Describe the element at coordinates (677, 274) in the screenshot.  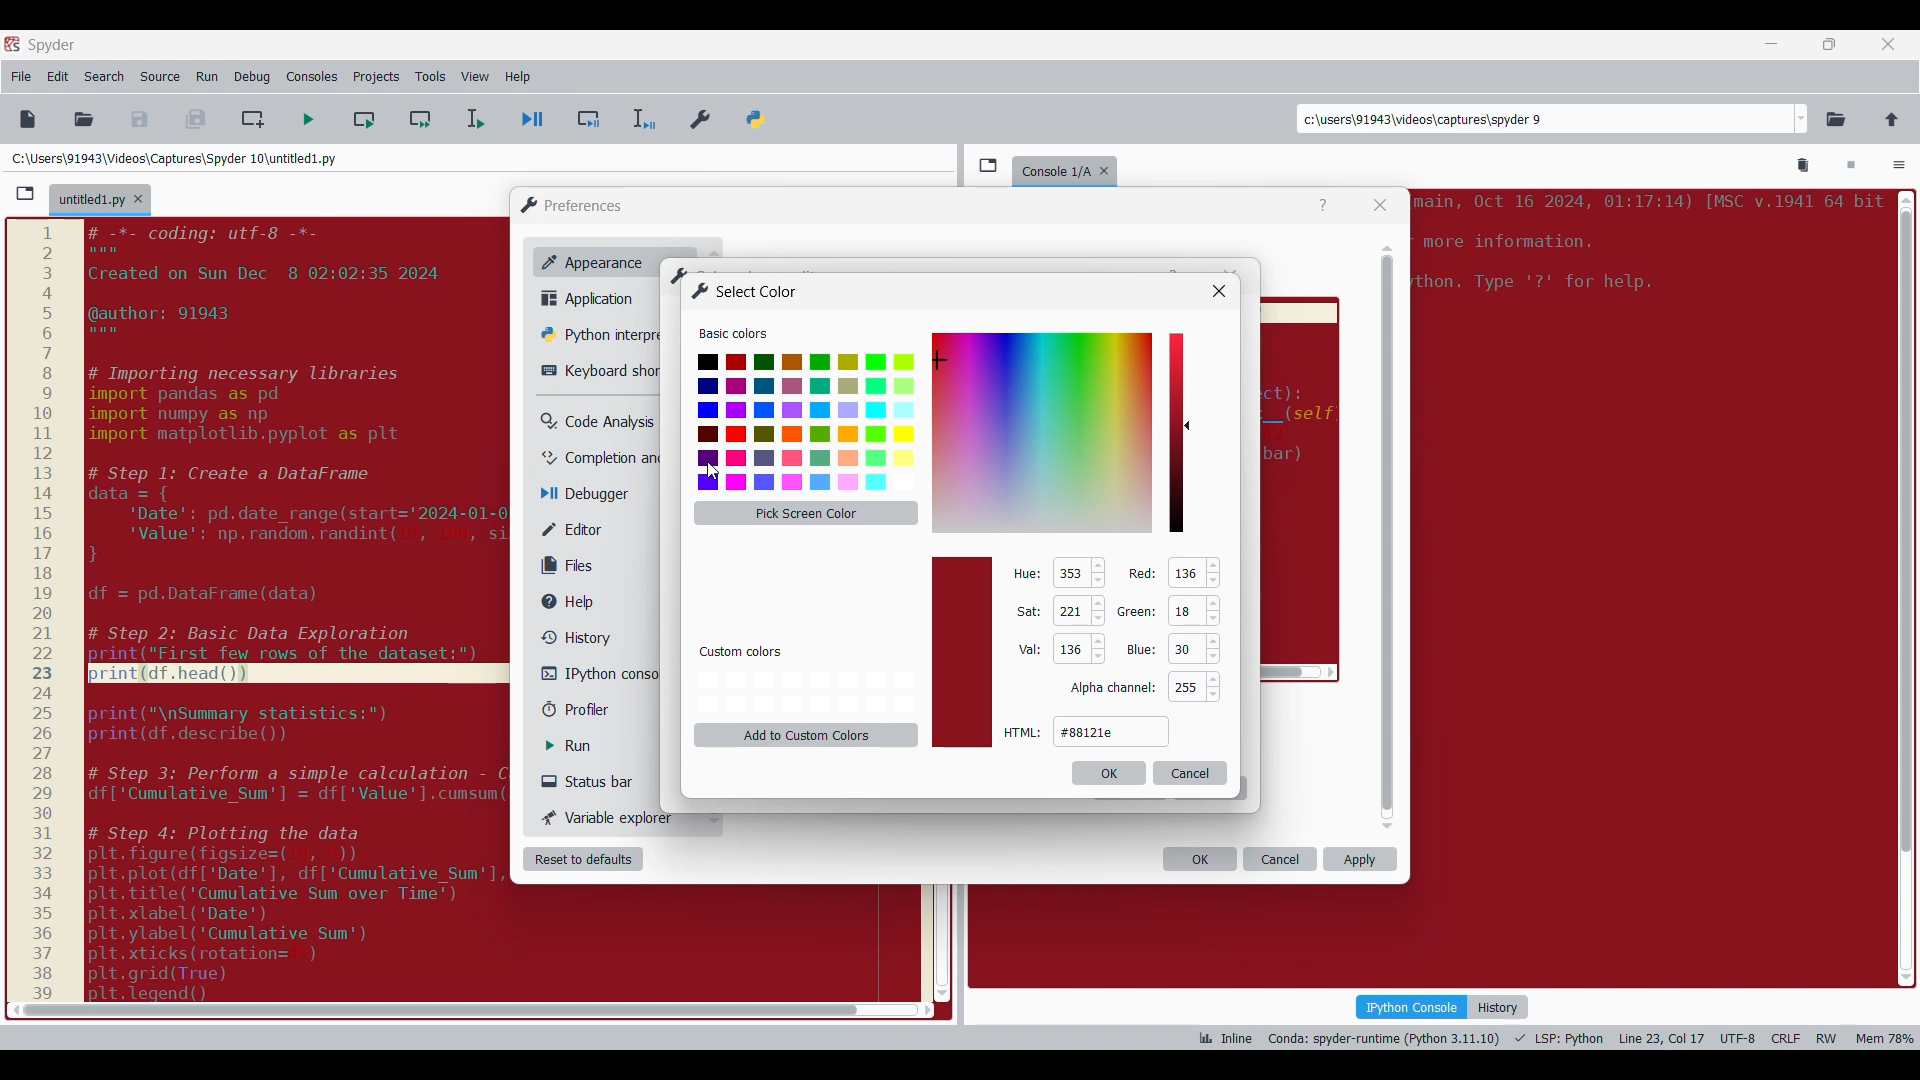
I see `Title of current window` at that location.